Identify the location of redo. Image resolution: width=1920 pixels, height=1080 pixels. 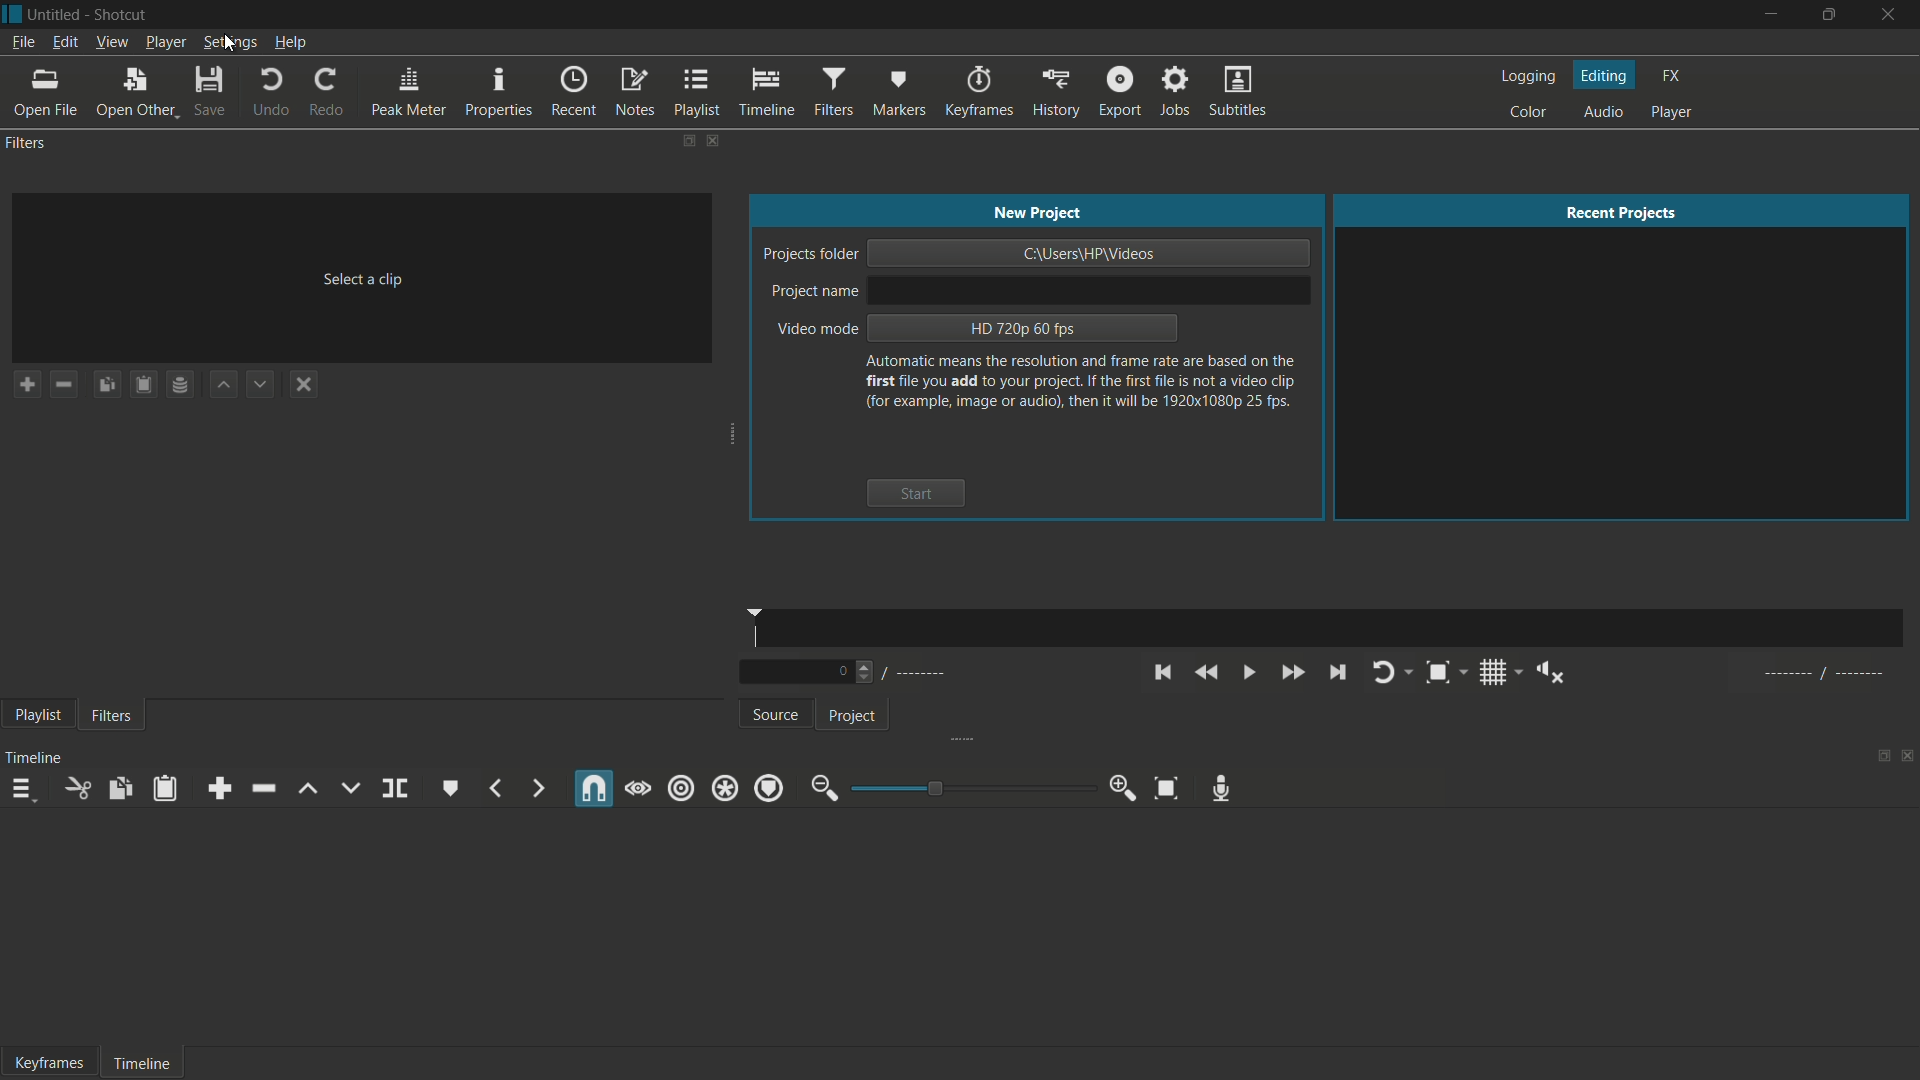
(330, 93).